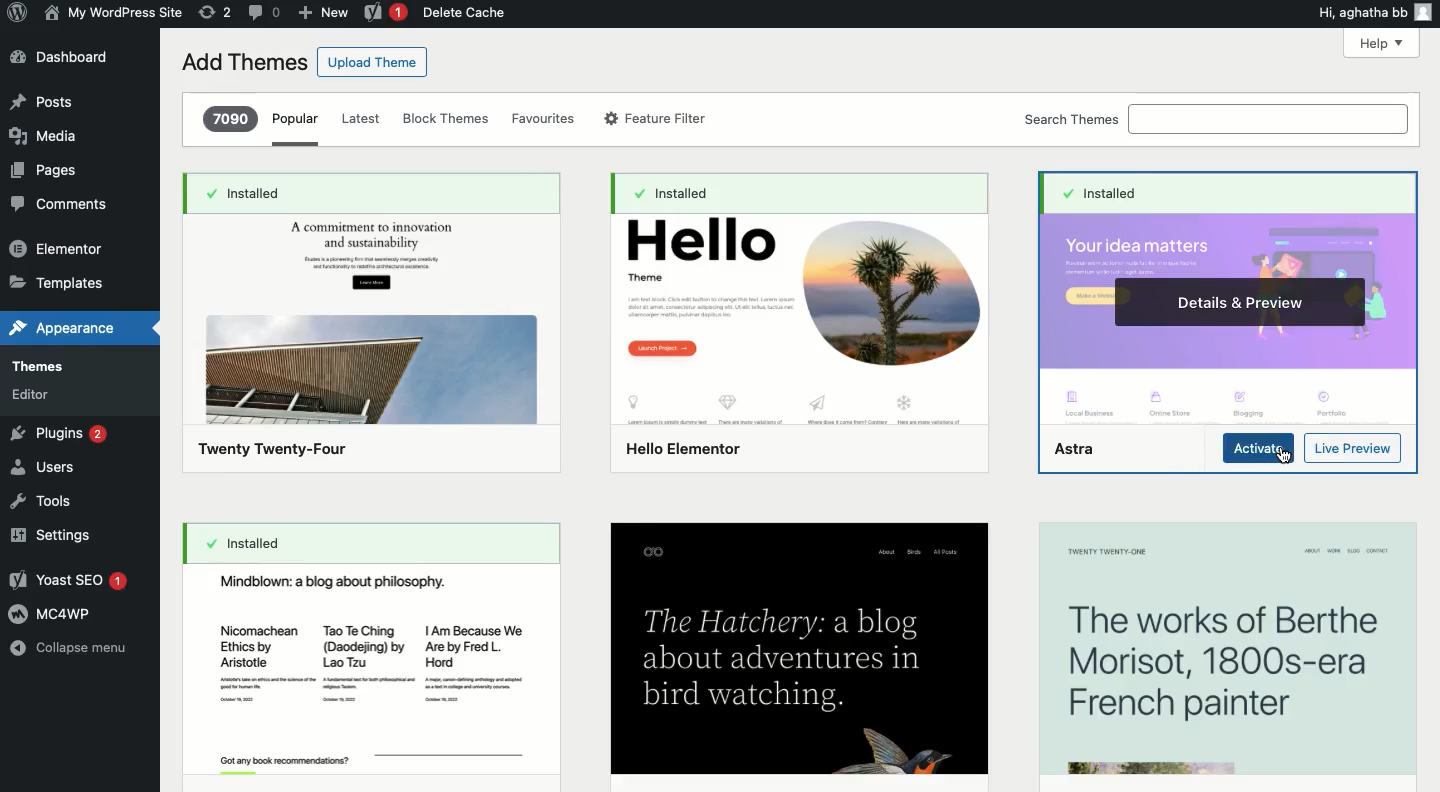 The image size is (1440, 792). What do you see at coordinates (445, 119) in the screenshot?
I see `Block themes` at bounding box center [445, 119].